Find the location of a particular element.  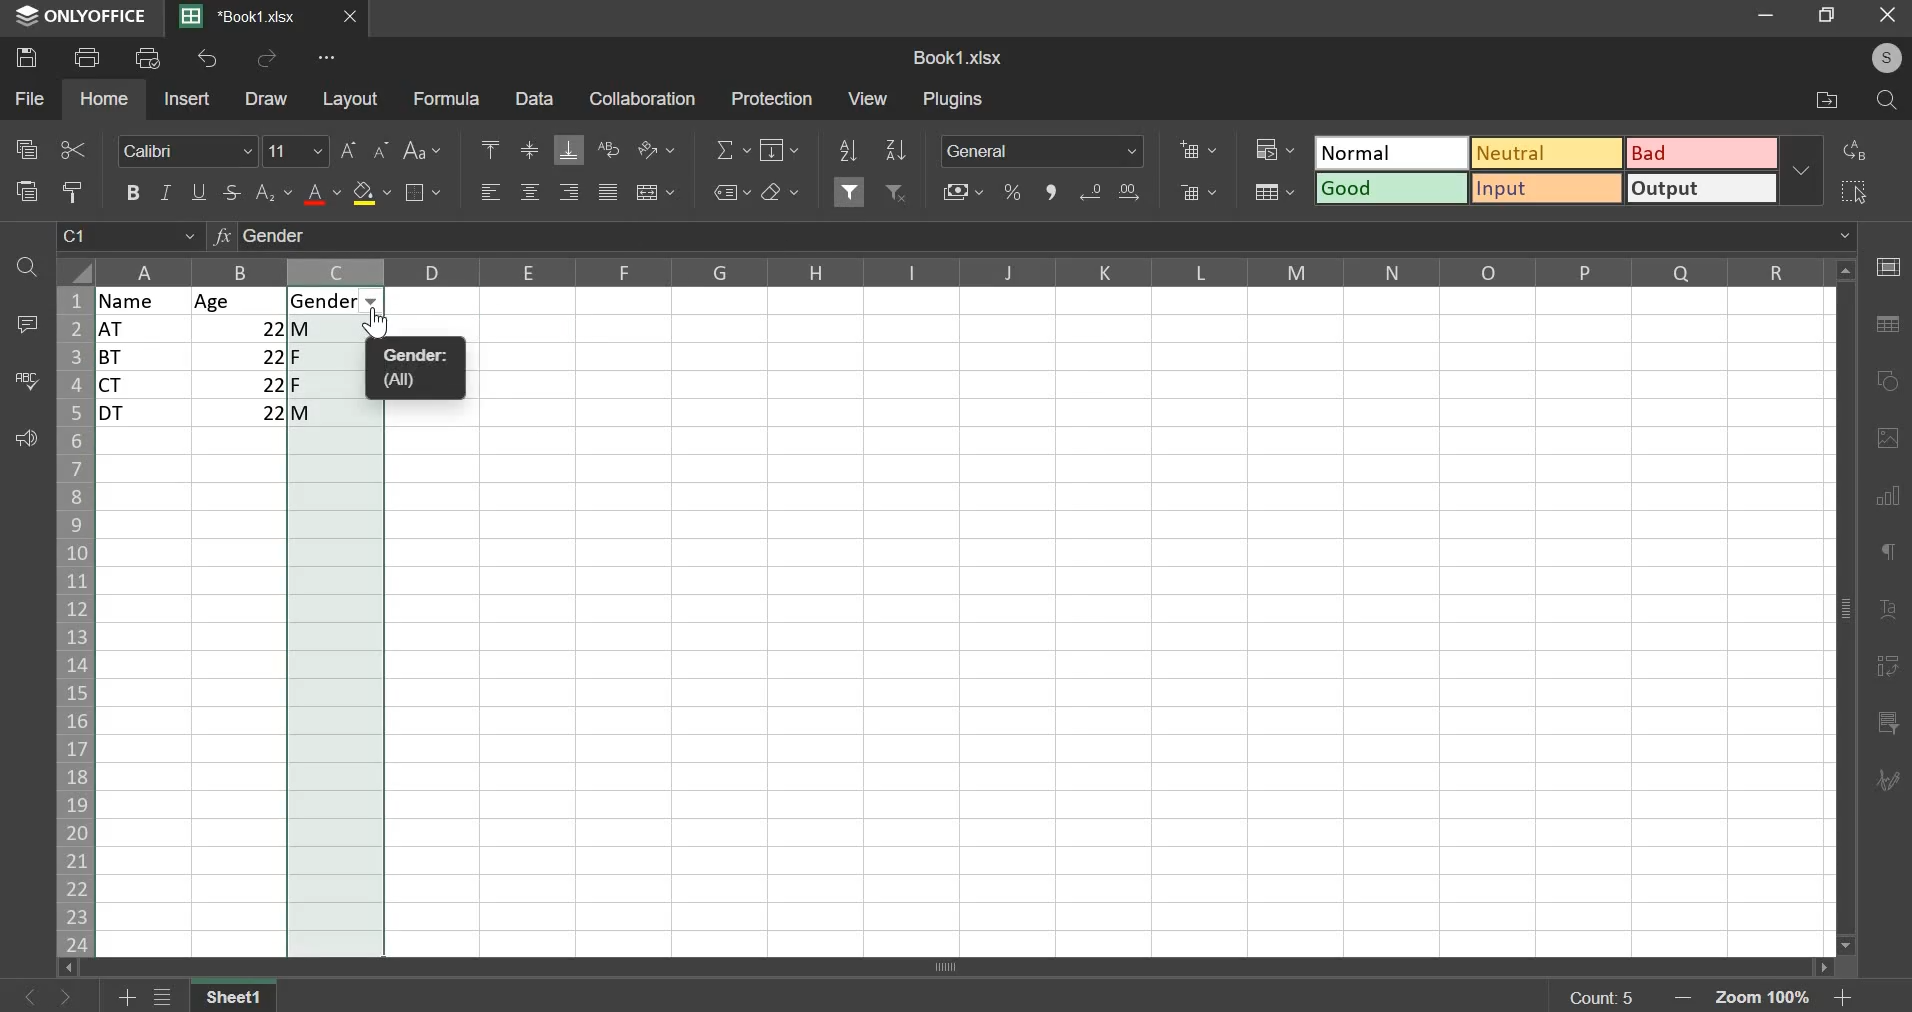

columns is located at coordinates (965, 270).